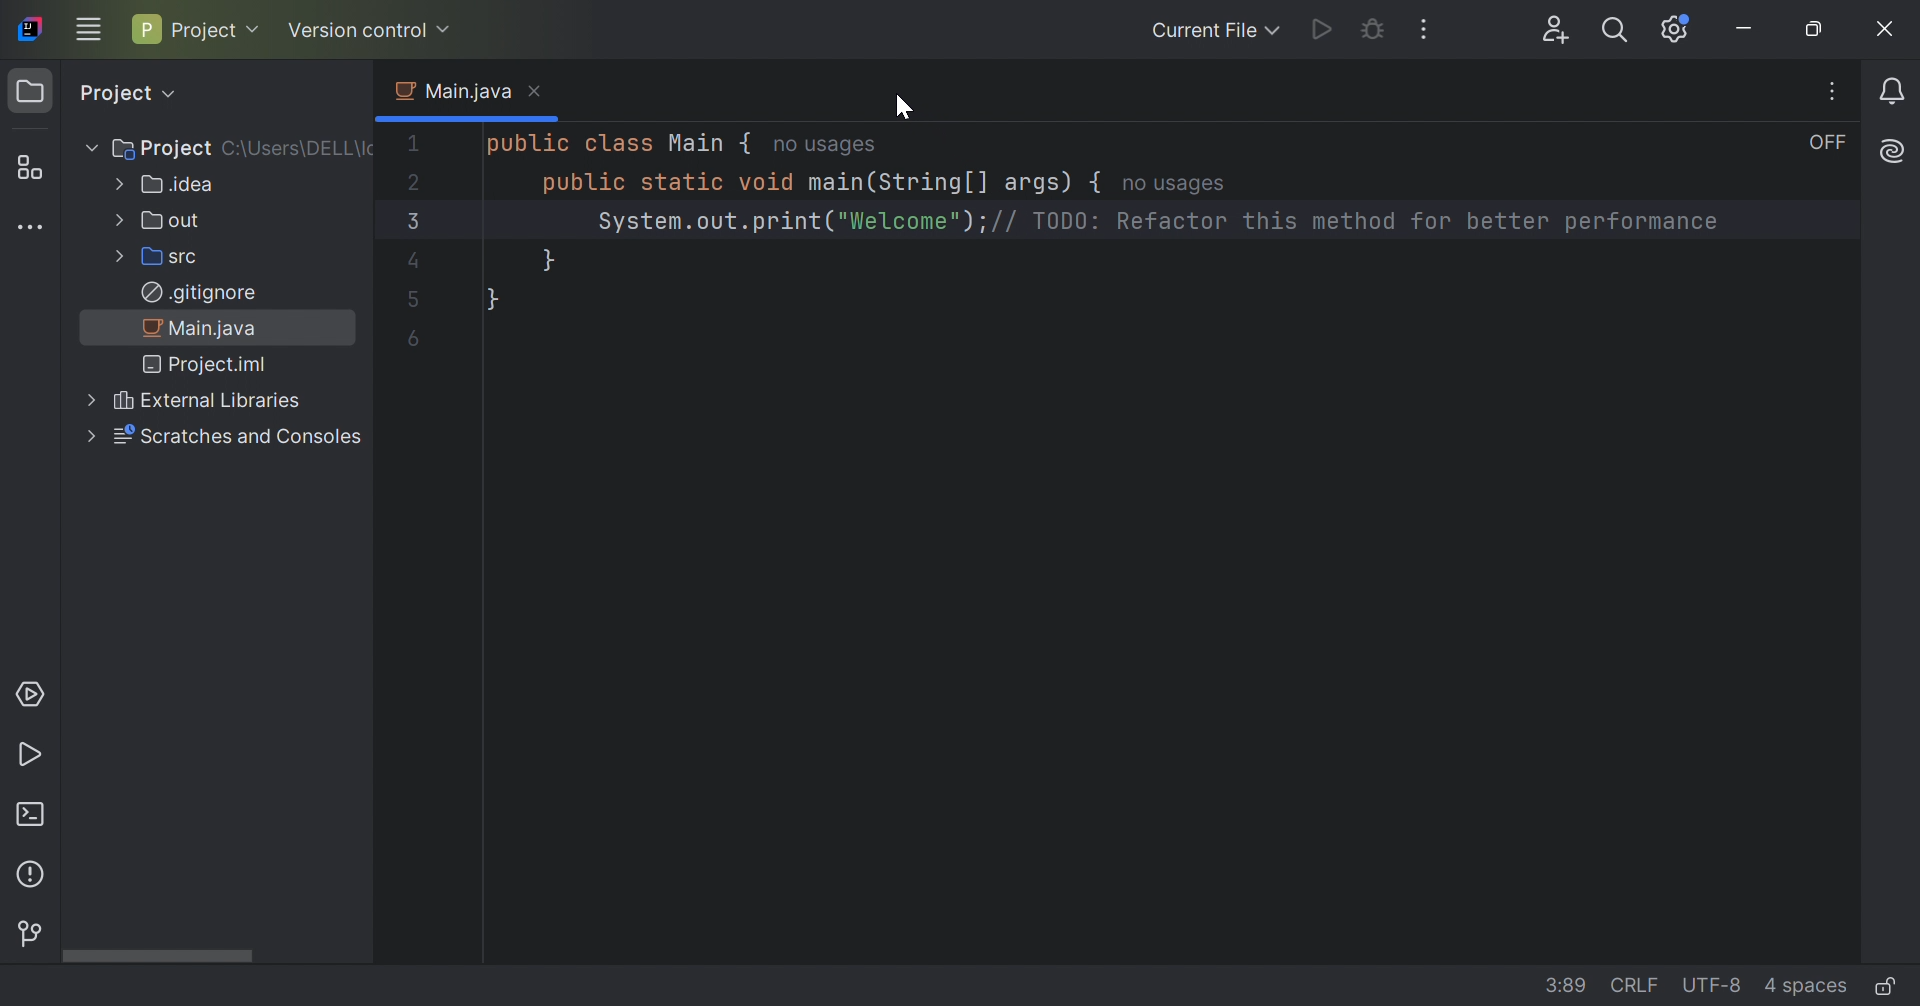 The image size is (1920, 1006). I want to click on Structure, so click(25, 168).